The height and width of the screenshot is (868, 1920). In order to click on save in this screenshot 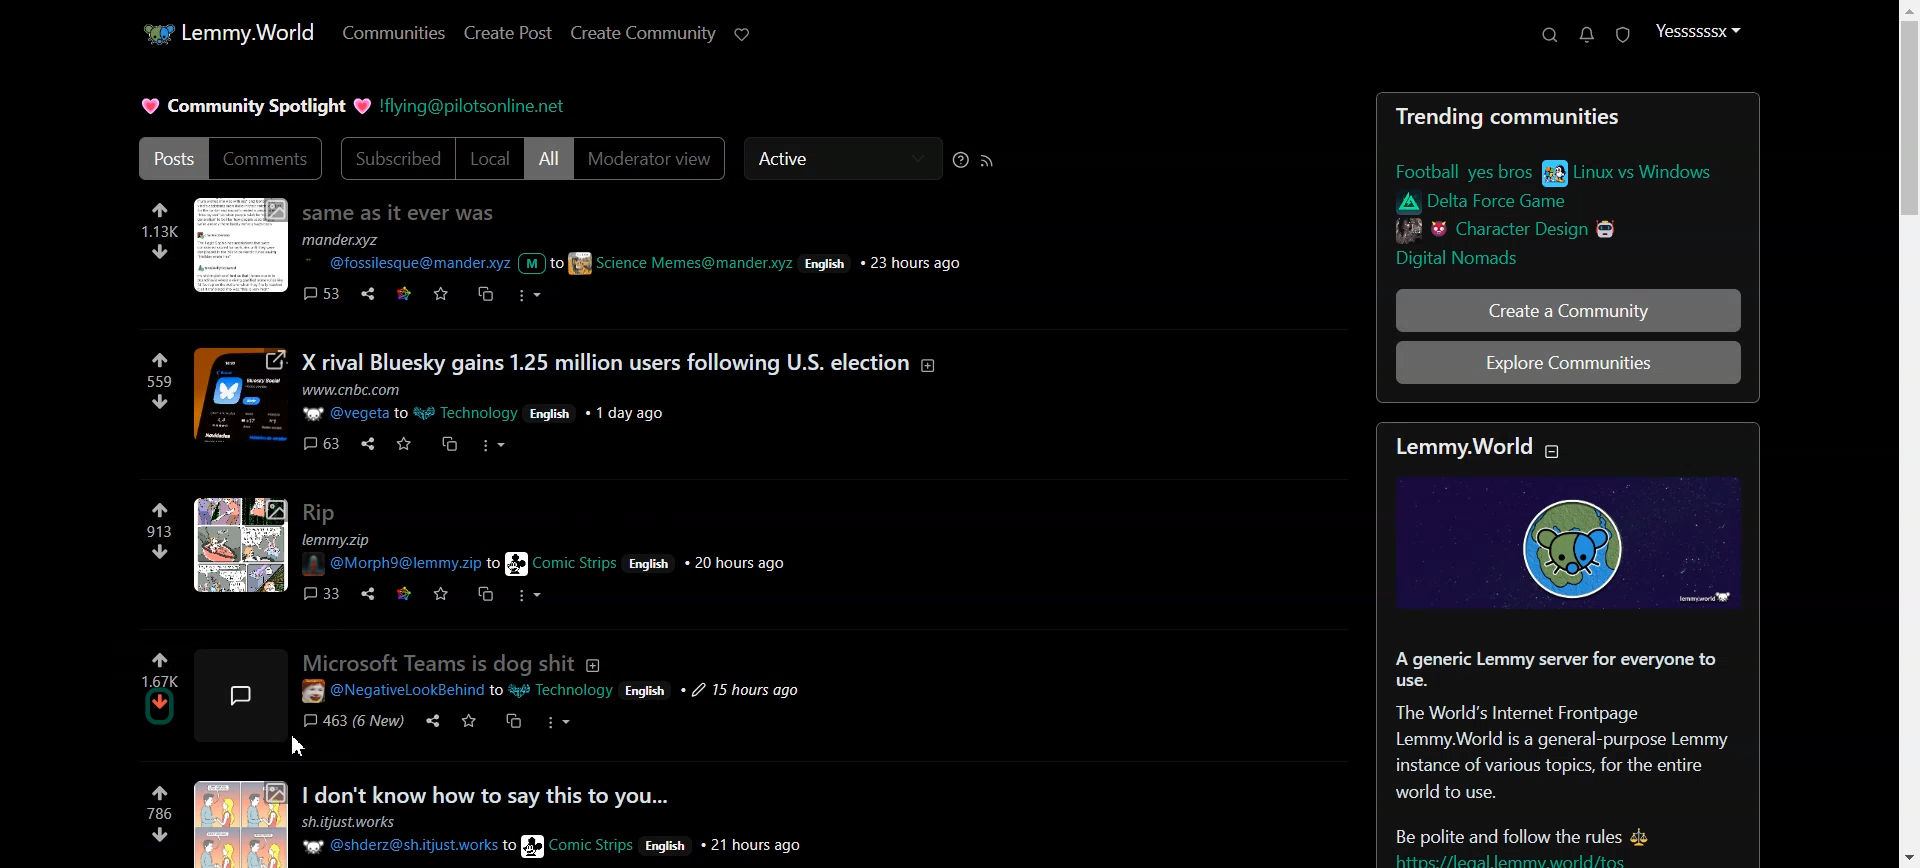, I will do `click(407, 446)`.